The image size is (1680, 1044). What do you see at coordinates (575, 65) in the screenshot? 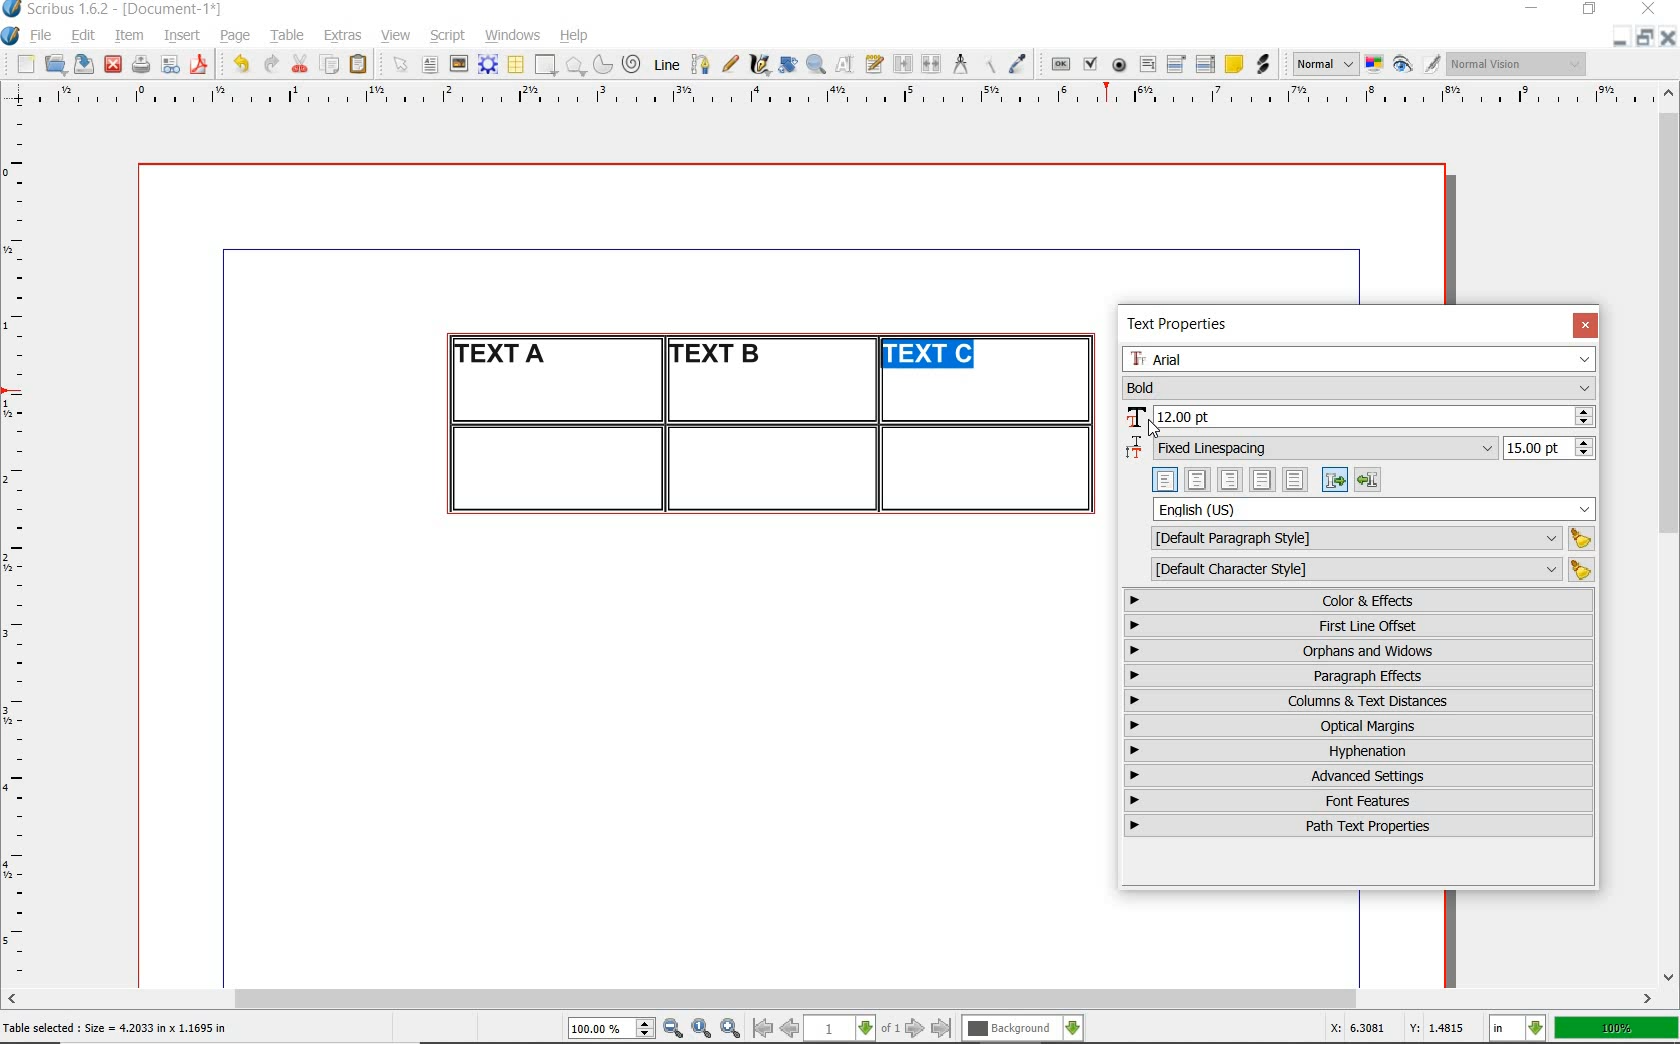
I see `polygon` at bounding box center [575, 65].